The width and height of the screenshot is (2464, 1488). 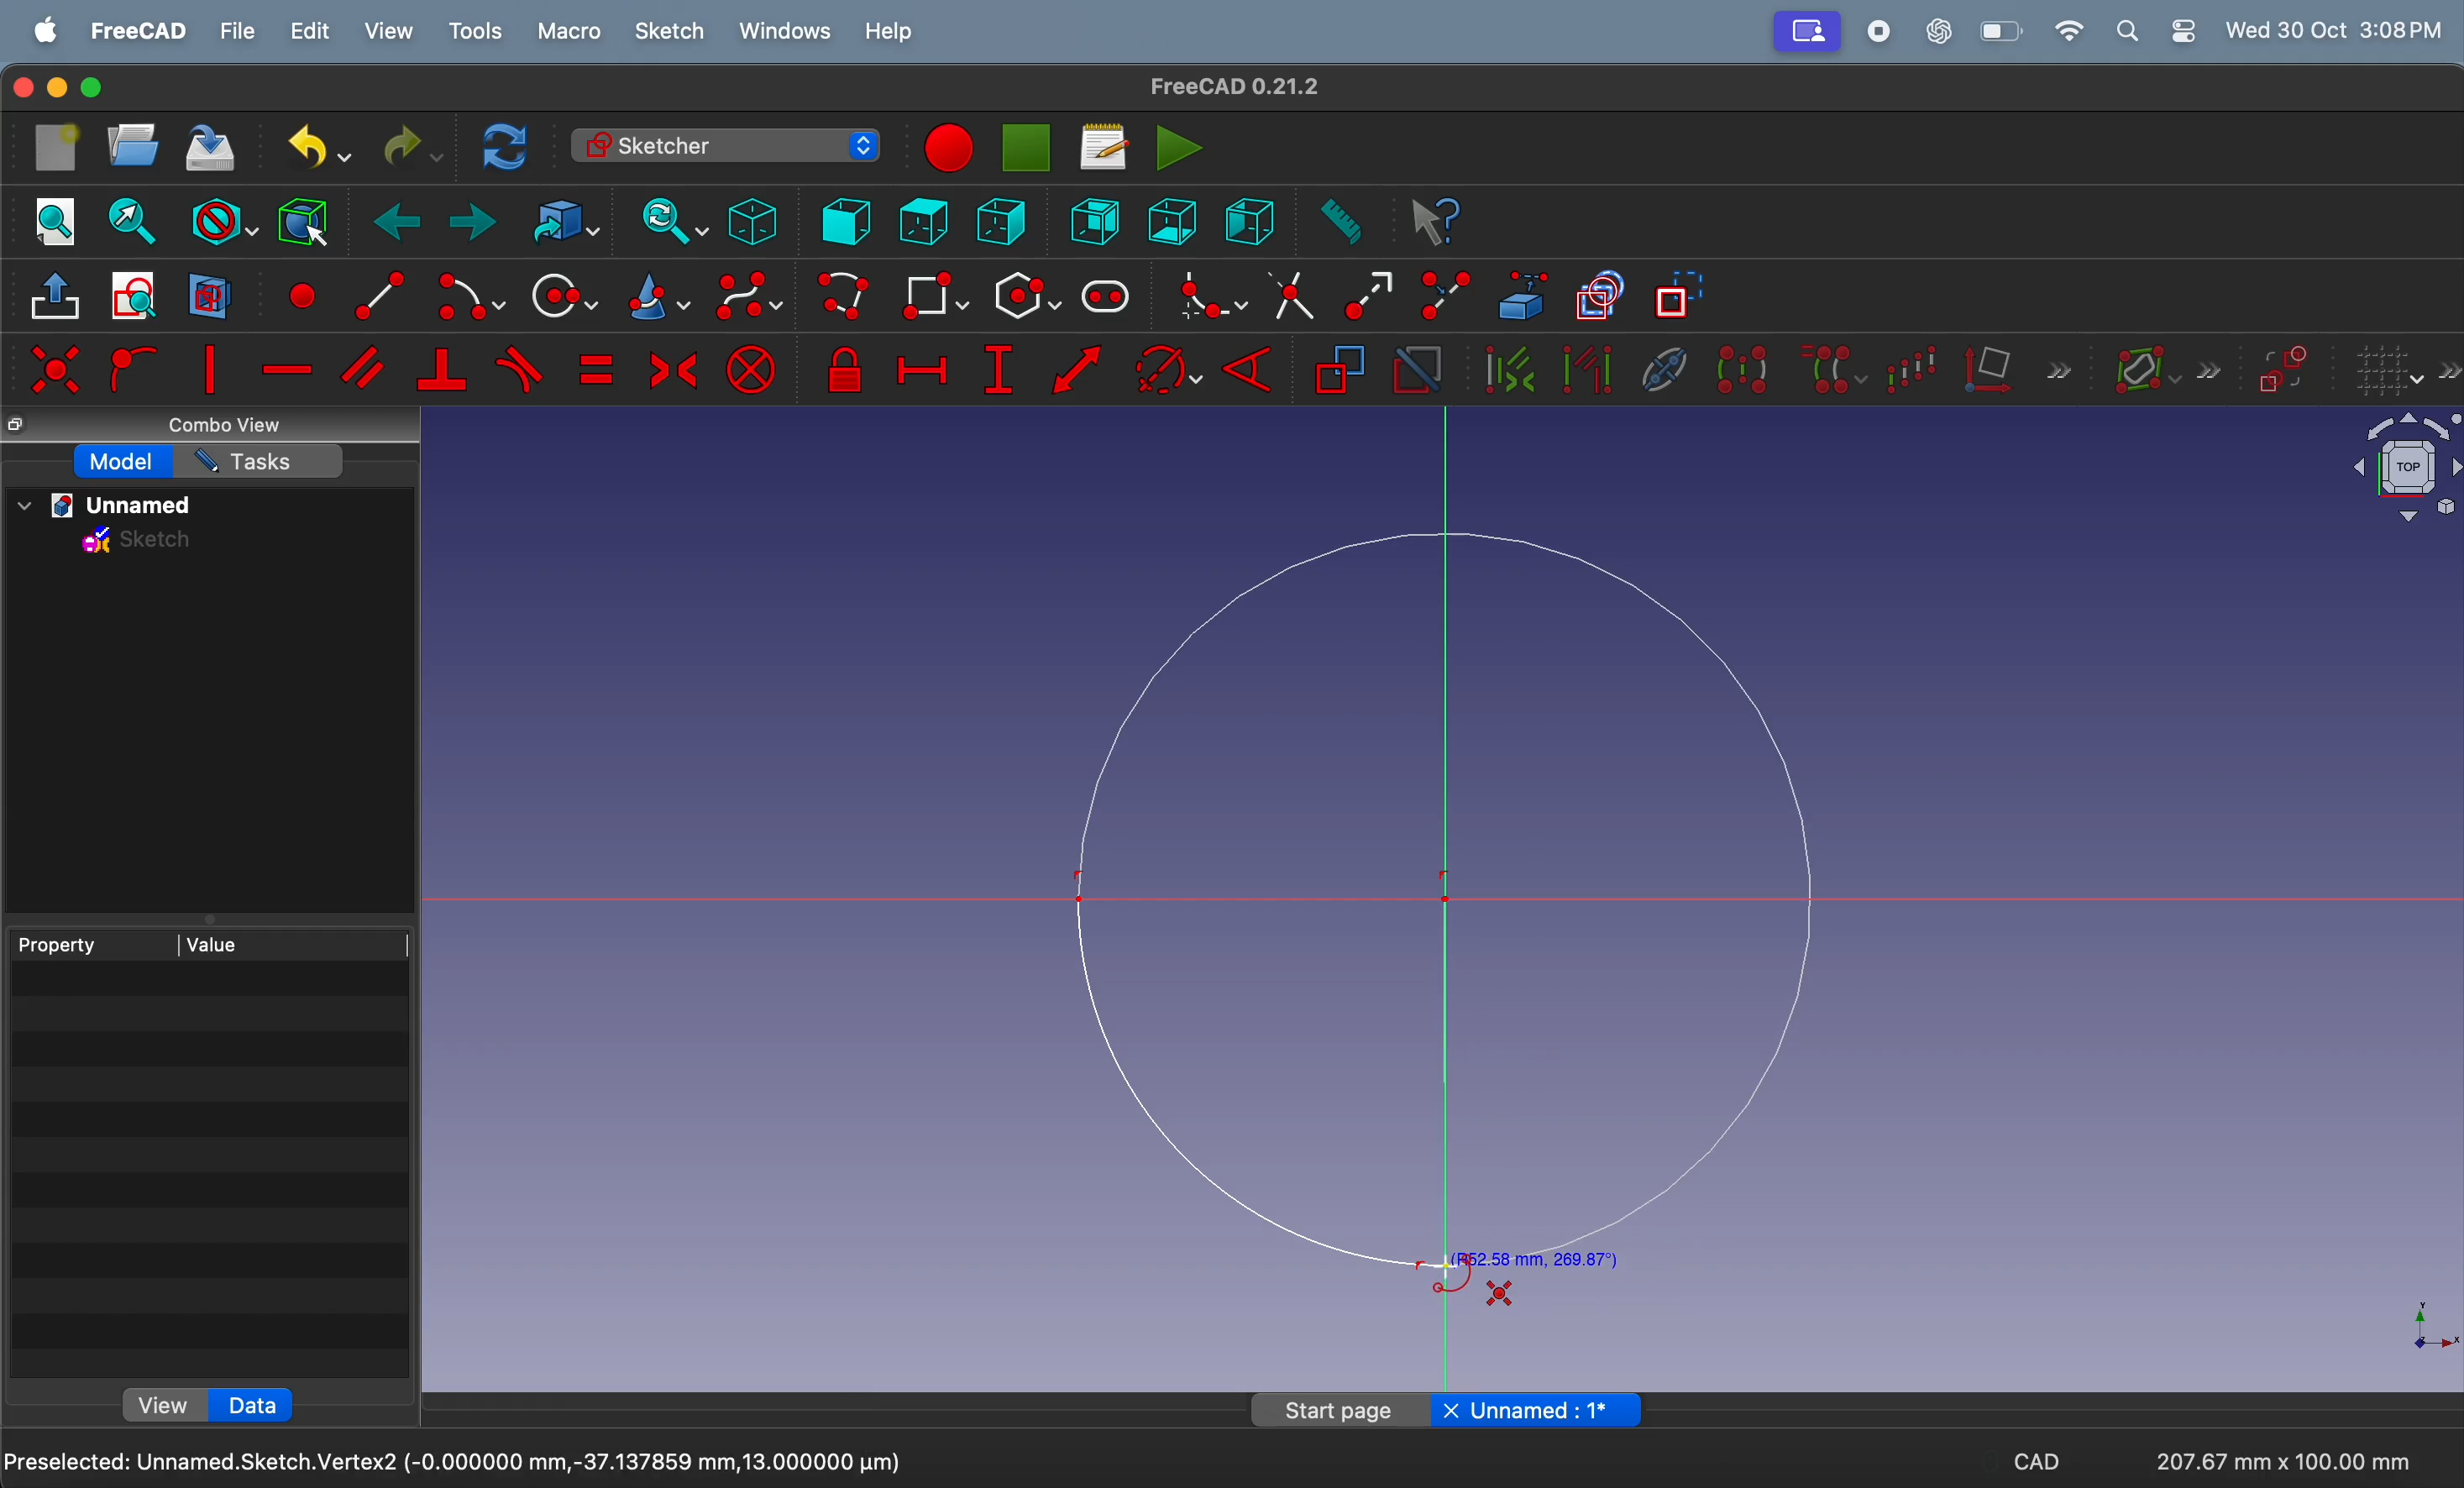 What do you see at coordinates (1340, 371) in the screenshot?
I see `reference constarint` at bounding box center [1340, 371].